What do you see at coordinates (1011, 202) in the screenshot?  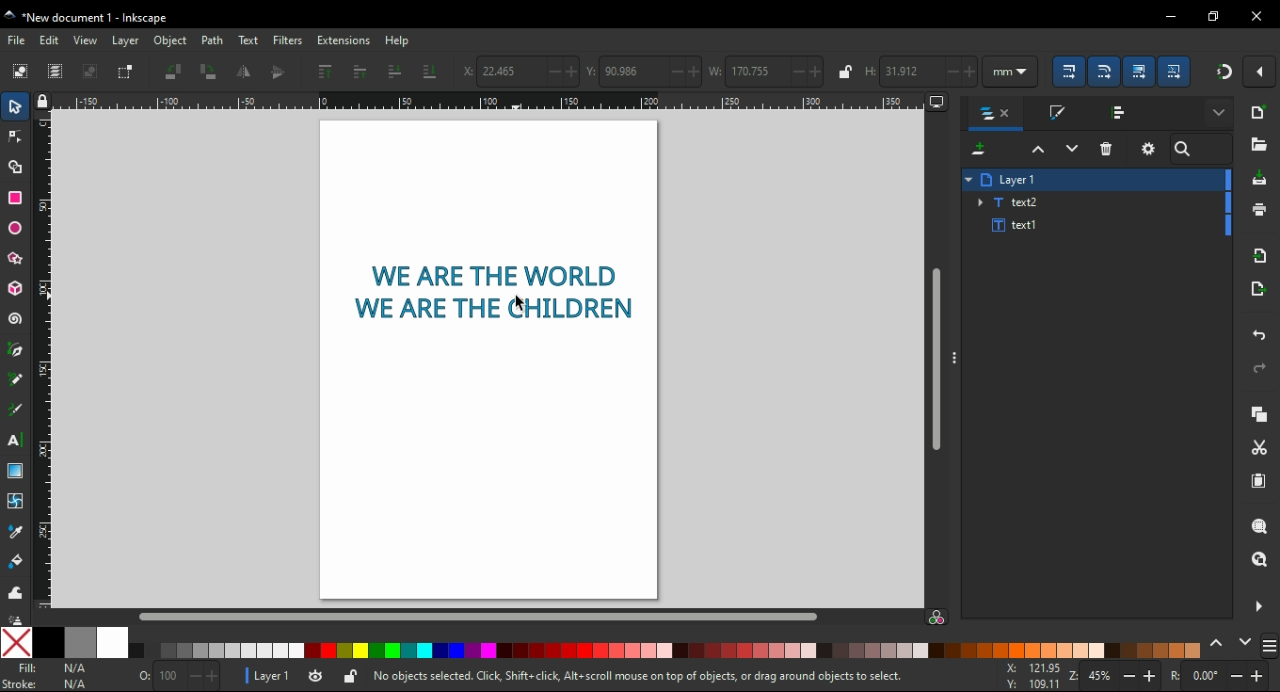 I see `text2` at bounding box center [1011, 202].